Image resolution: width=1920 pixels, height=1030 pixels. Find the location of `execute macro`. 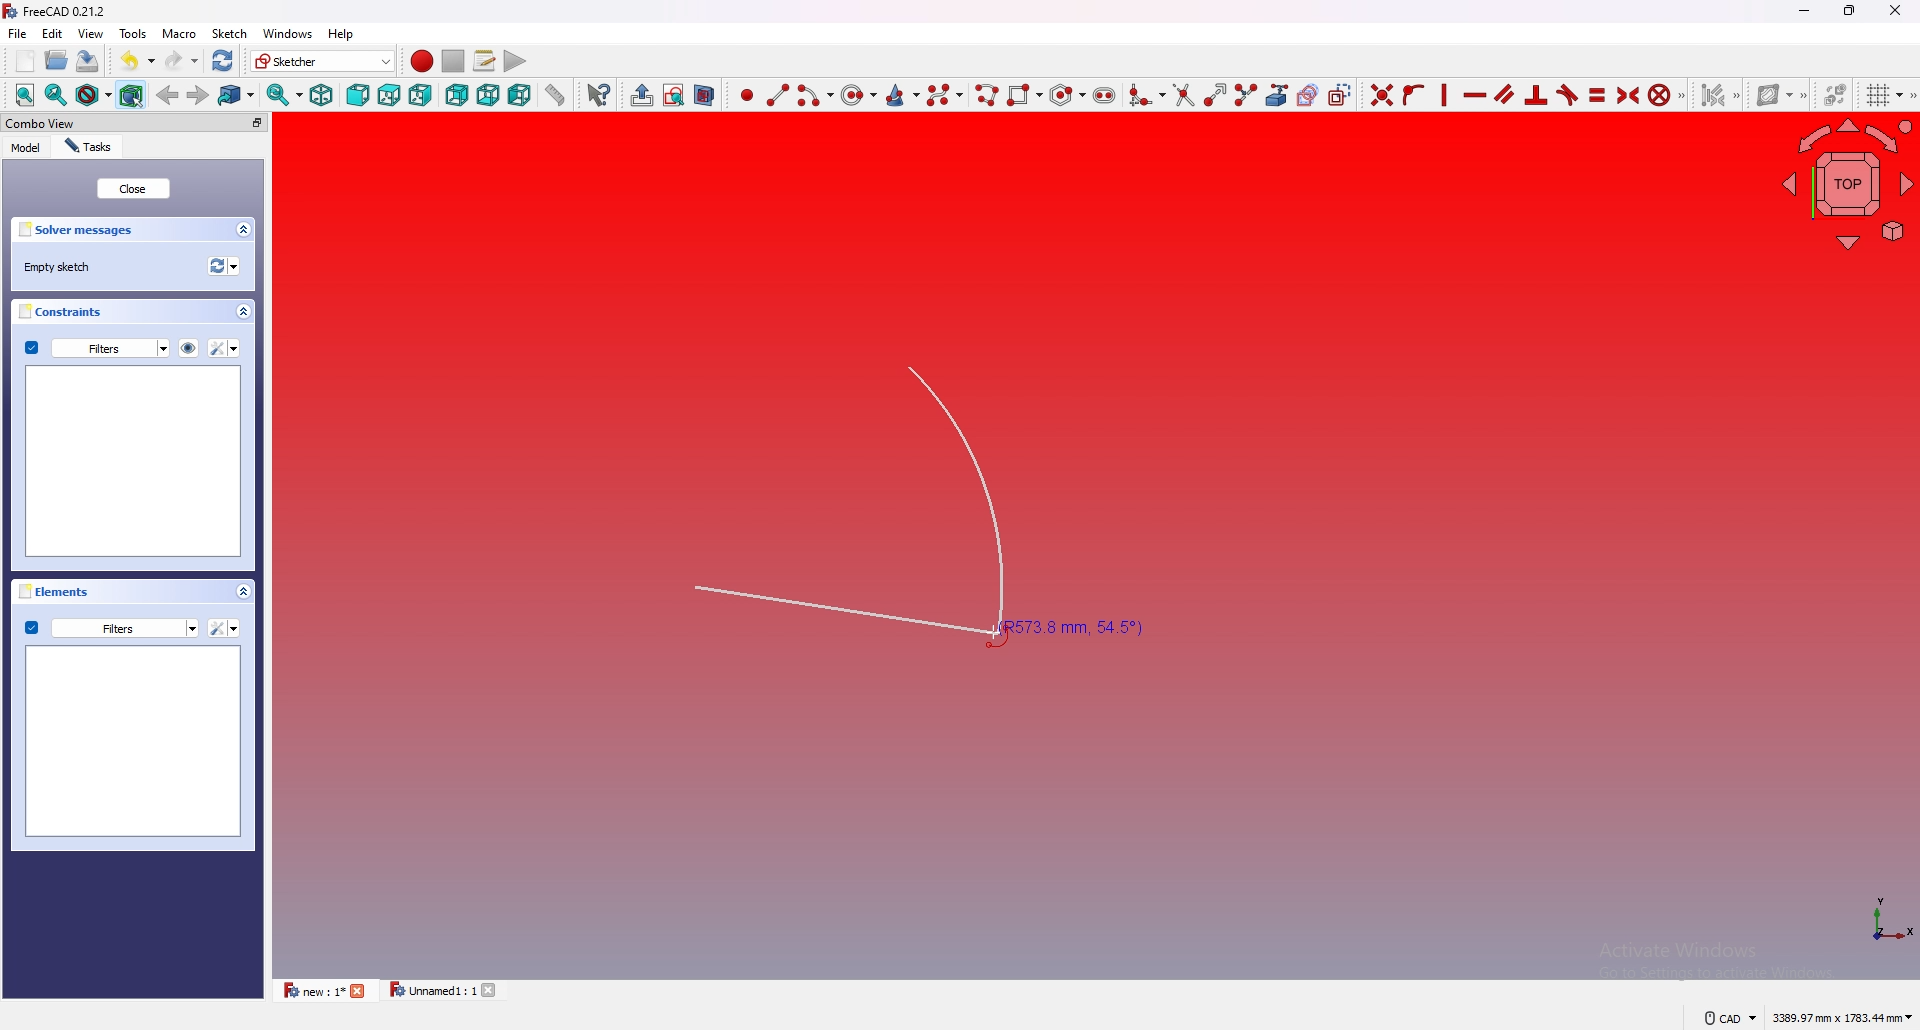

execute macro is located at coordinates (515, 61).